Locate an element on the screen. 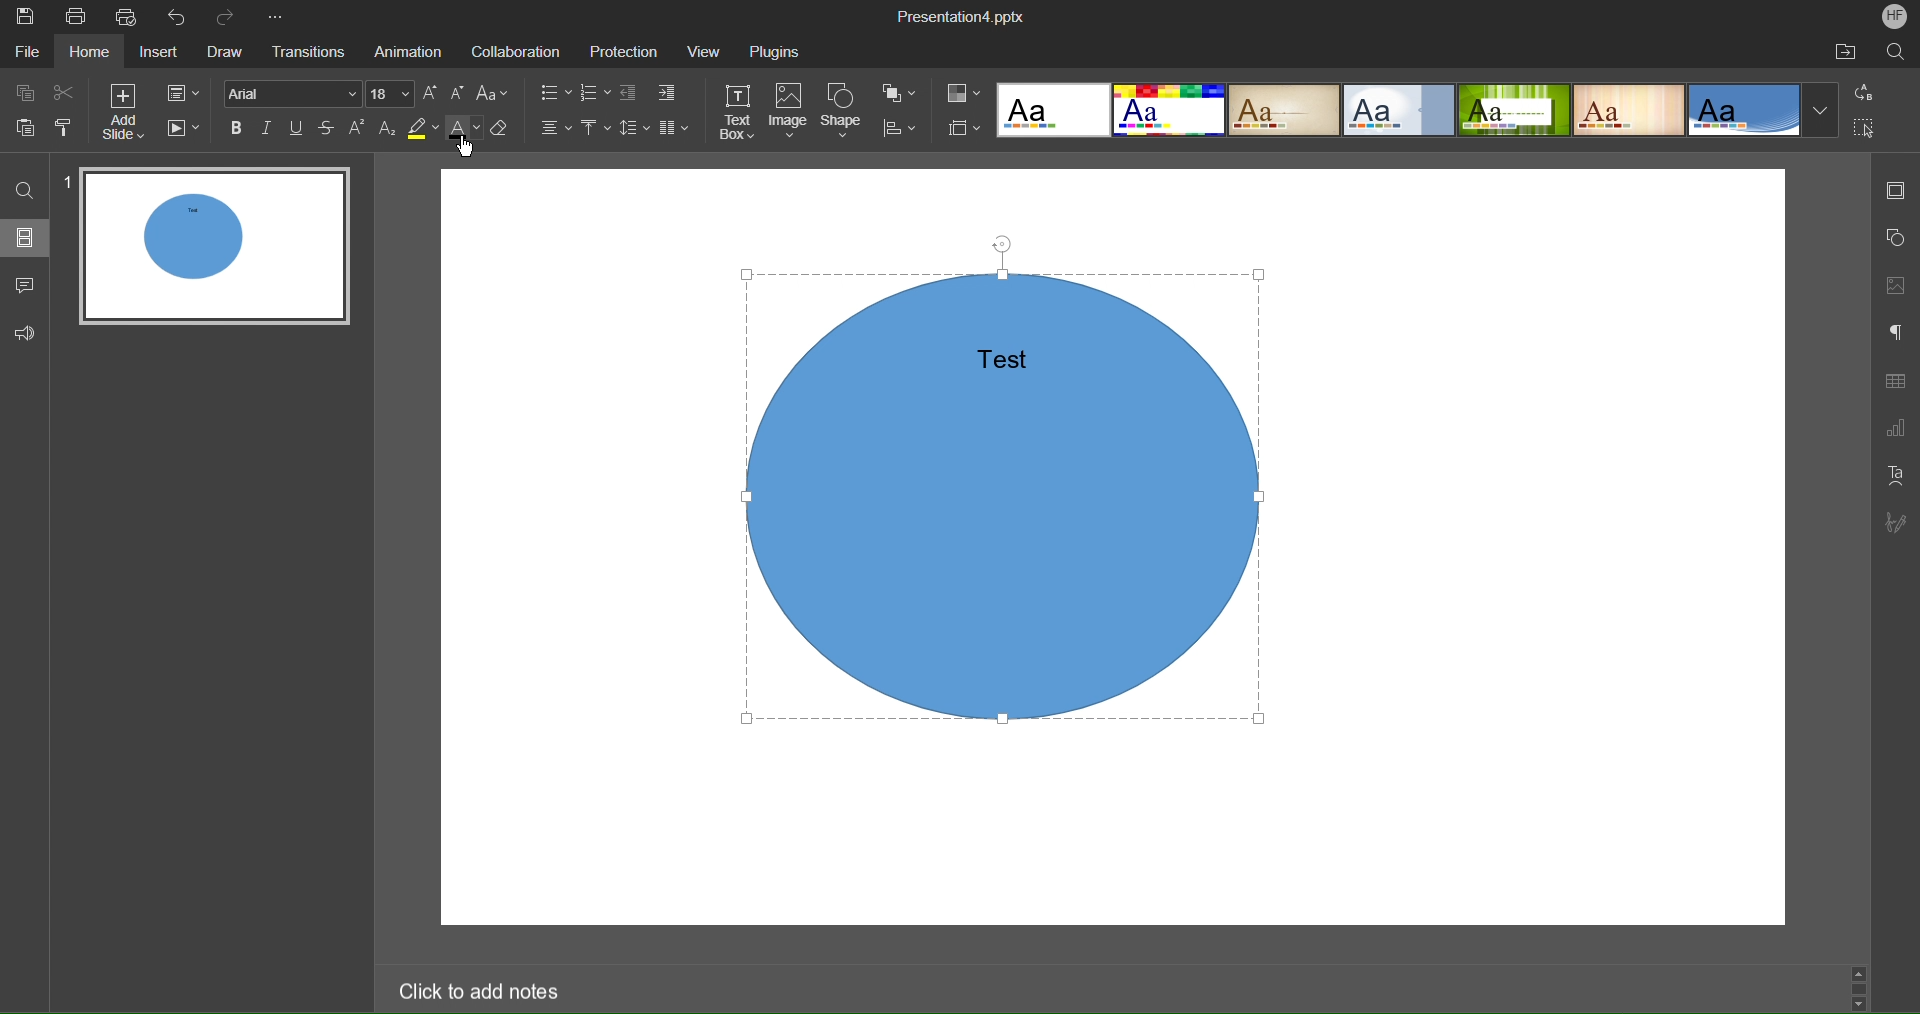  Image is located at coordinates (792, 114).